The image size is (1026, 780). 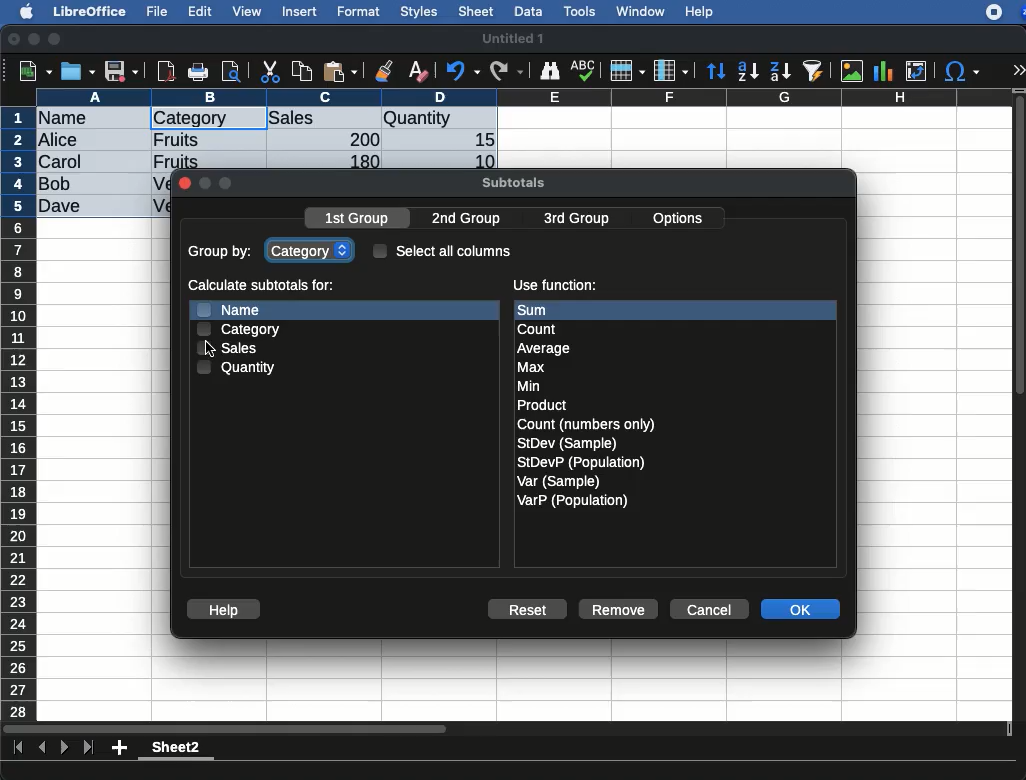 I want to click on print, so click(x=198, y=72).